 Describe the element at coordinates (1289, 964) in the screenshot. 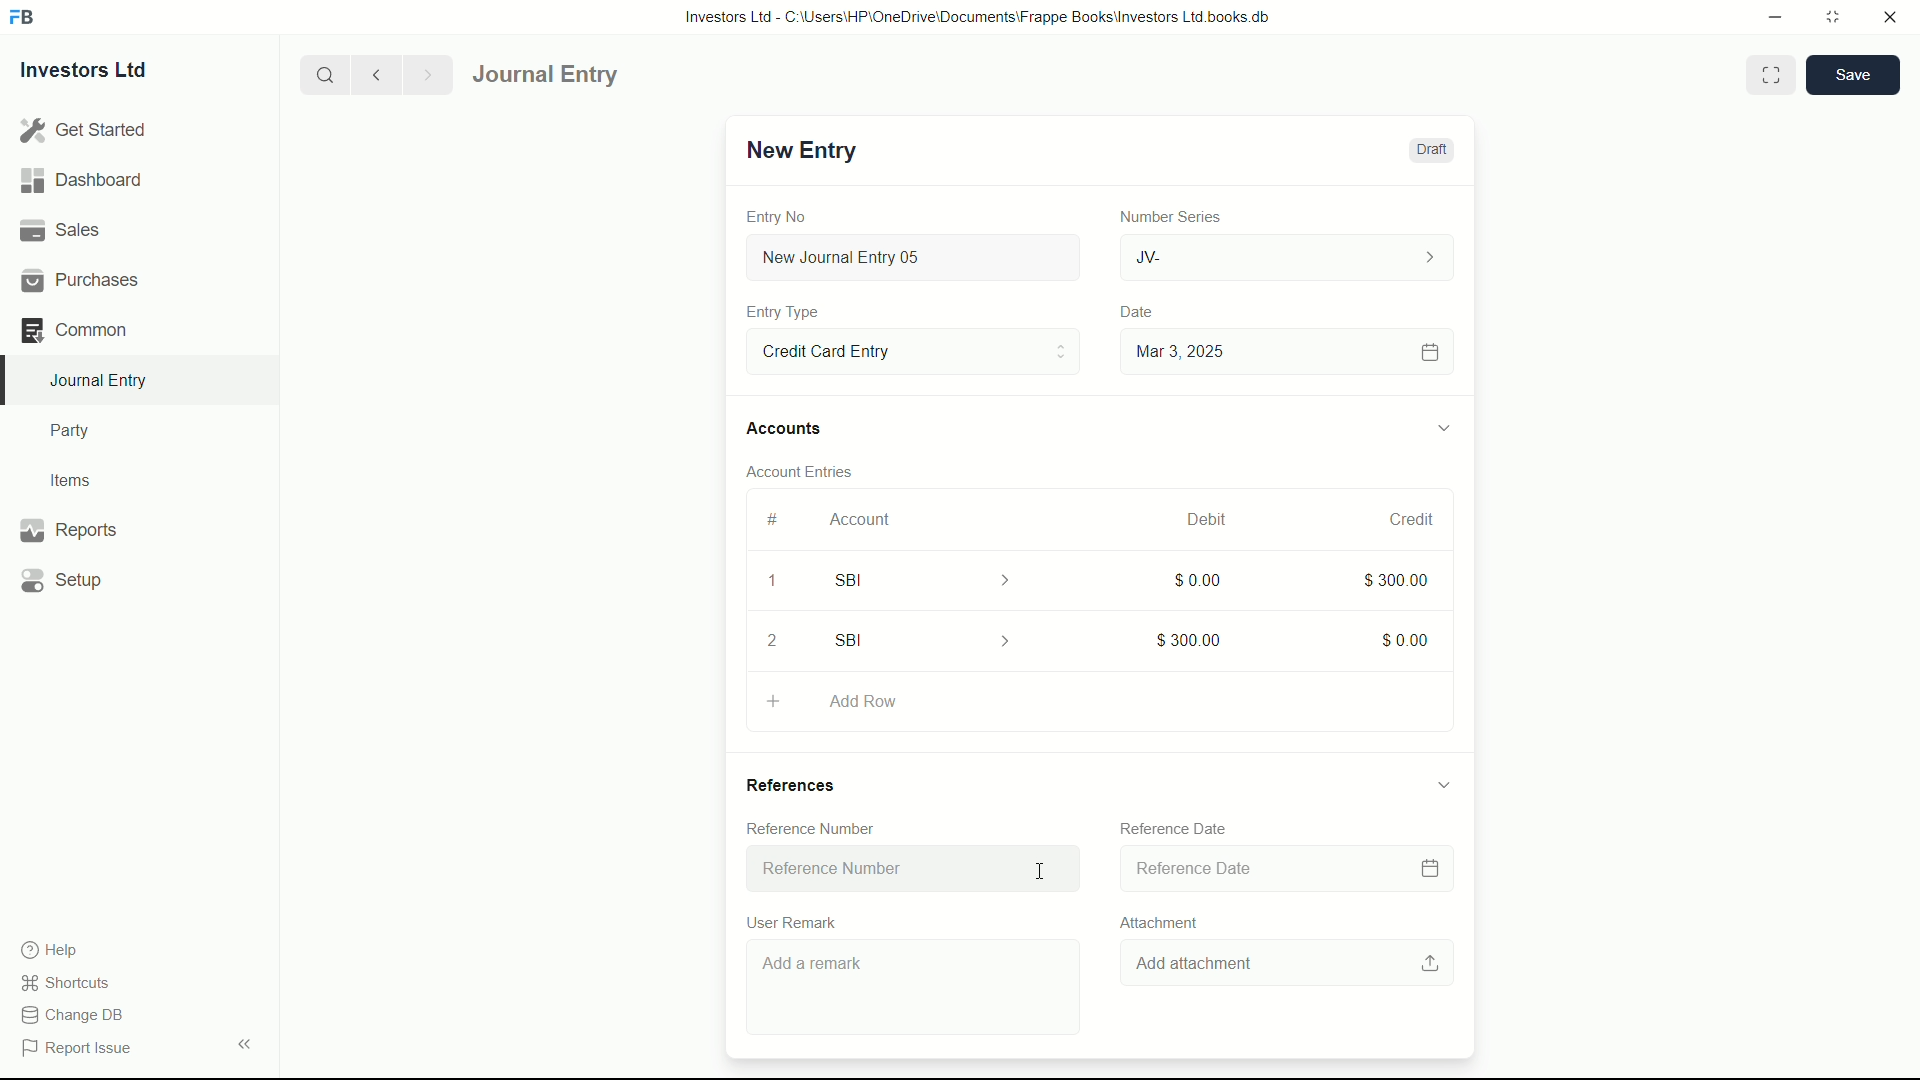

I see `Add attachment` at that location.